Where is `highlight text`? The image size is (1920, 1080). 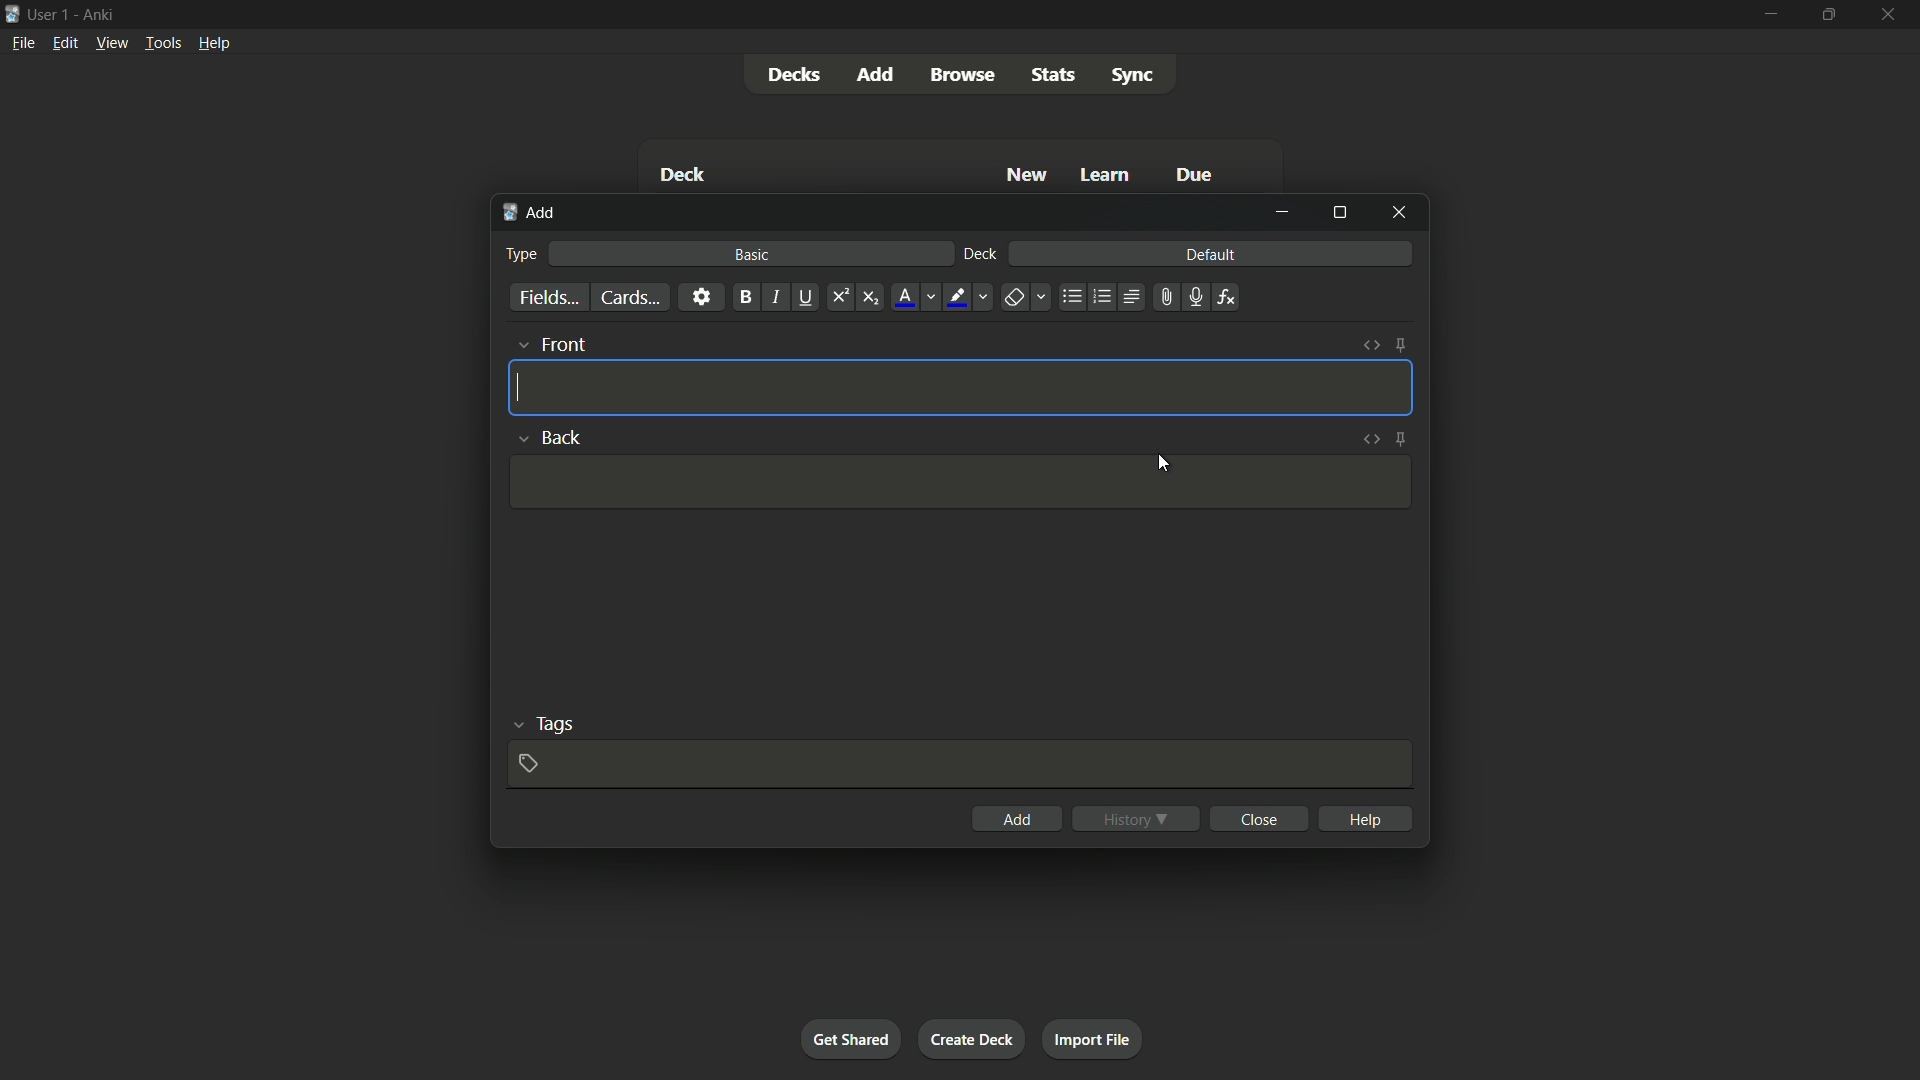 highlight text is located at coordinates (970, 298).